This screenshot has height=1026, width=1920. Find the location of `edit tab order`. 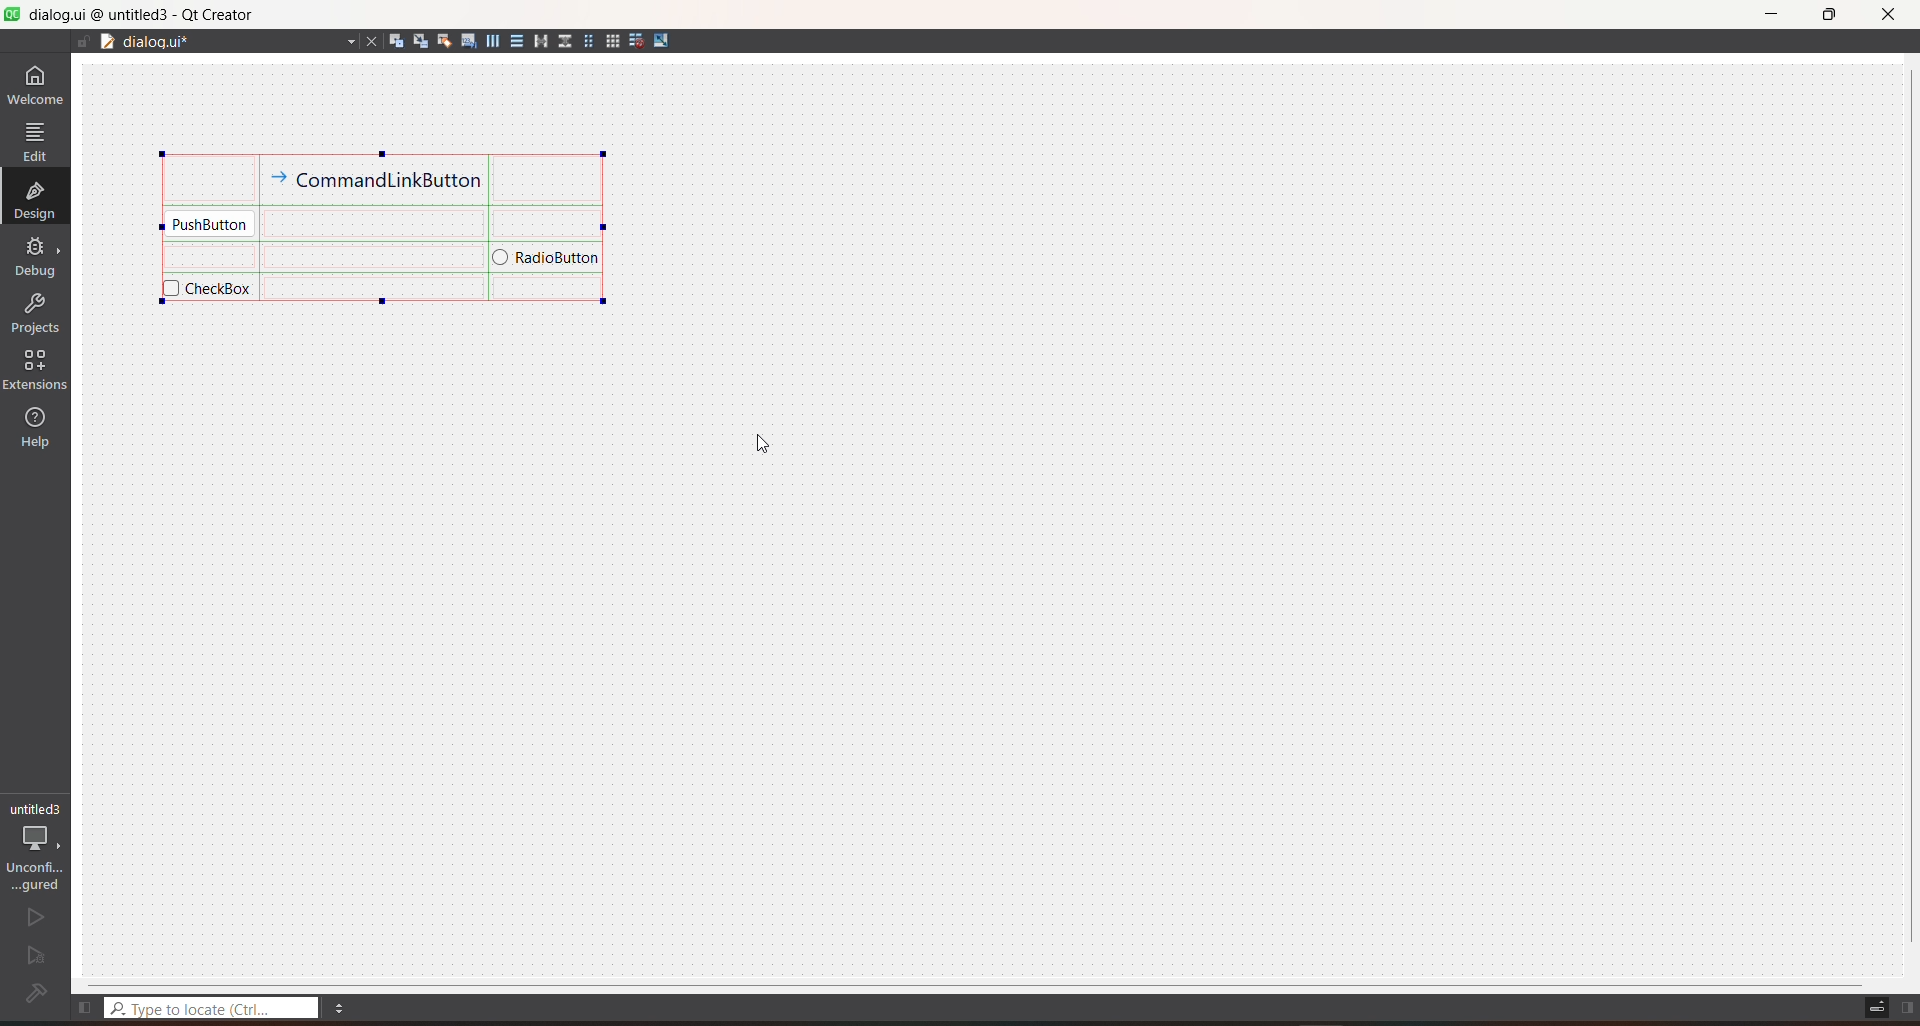

edit tab order is located at coordinates (469, 43).